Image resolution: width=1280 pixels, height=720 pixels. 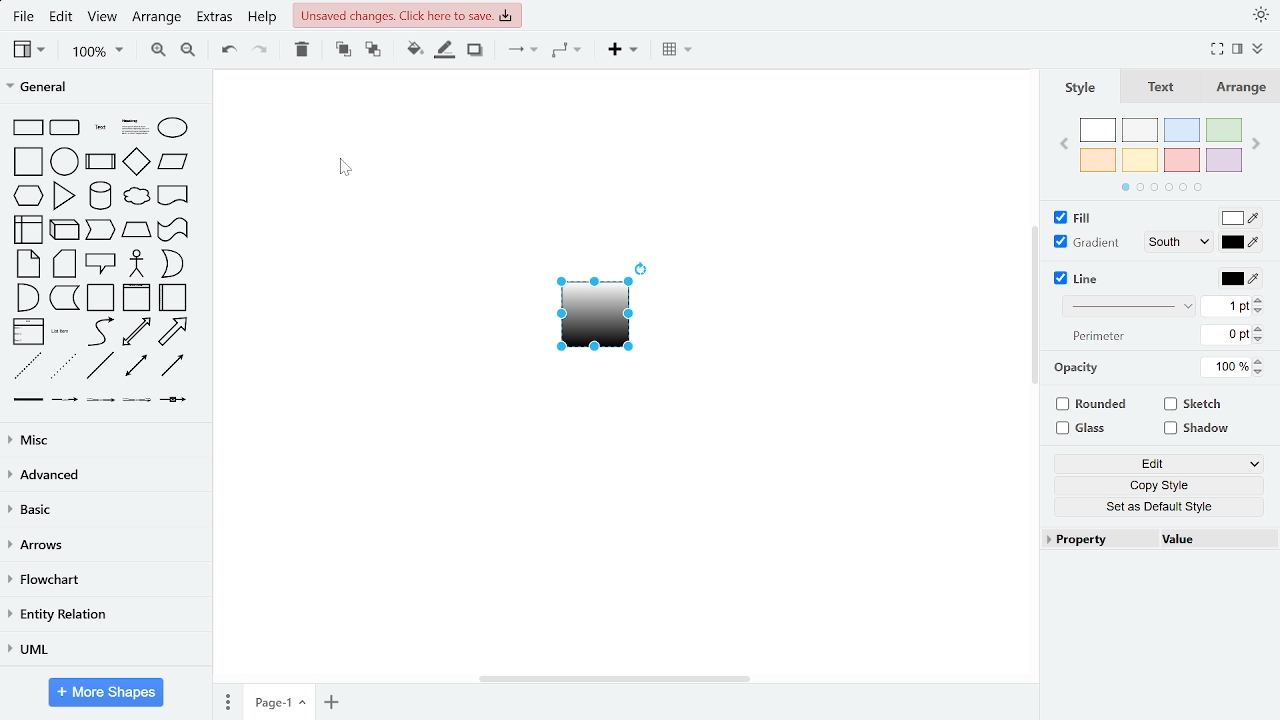 What do you see at coordinates (215, 17) in the screenshot?
I see `extras` at bounding box center [215, 17].